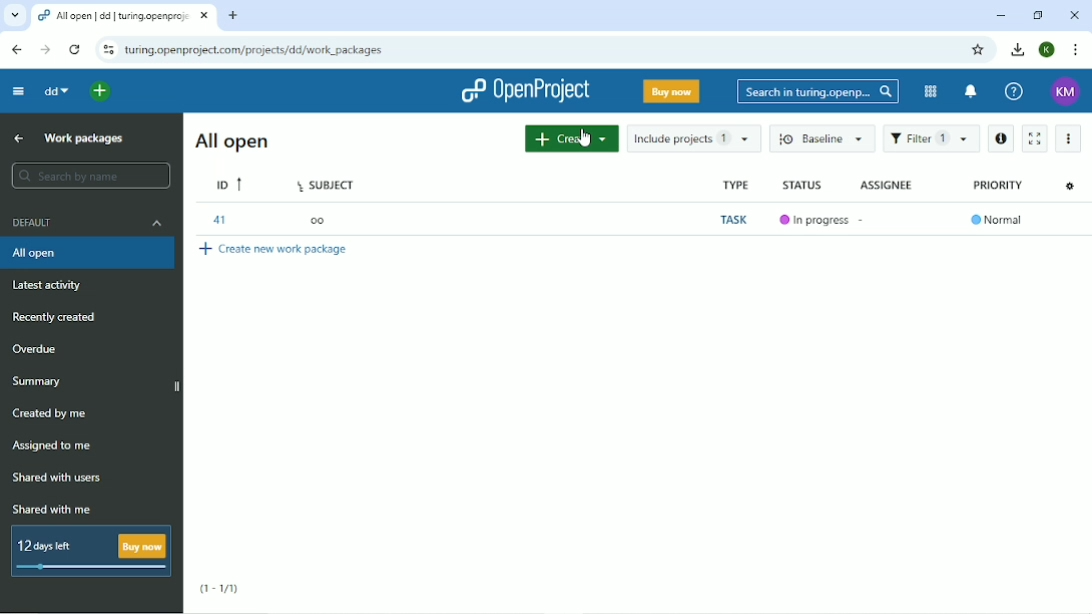 Image resolution: width=1092 pixels, height=614 pixels. I want to click on 41, so click(219, 219).